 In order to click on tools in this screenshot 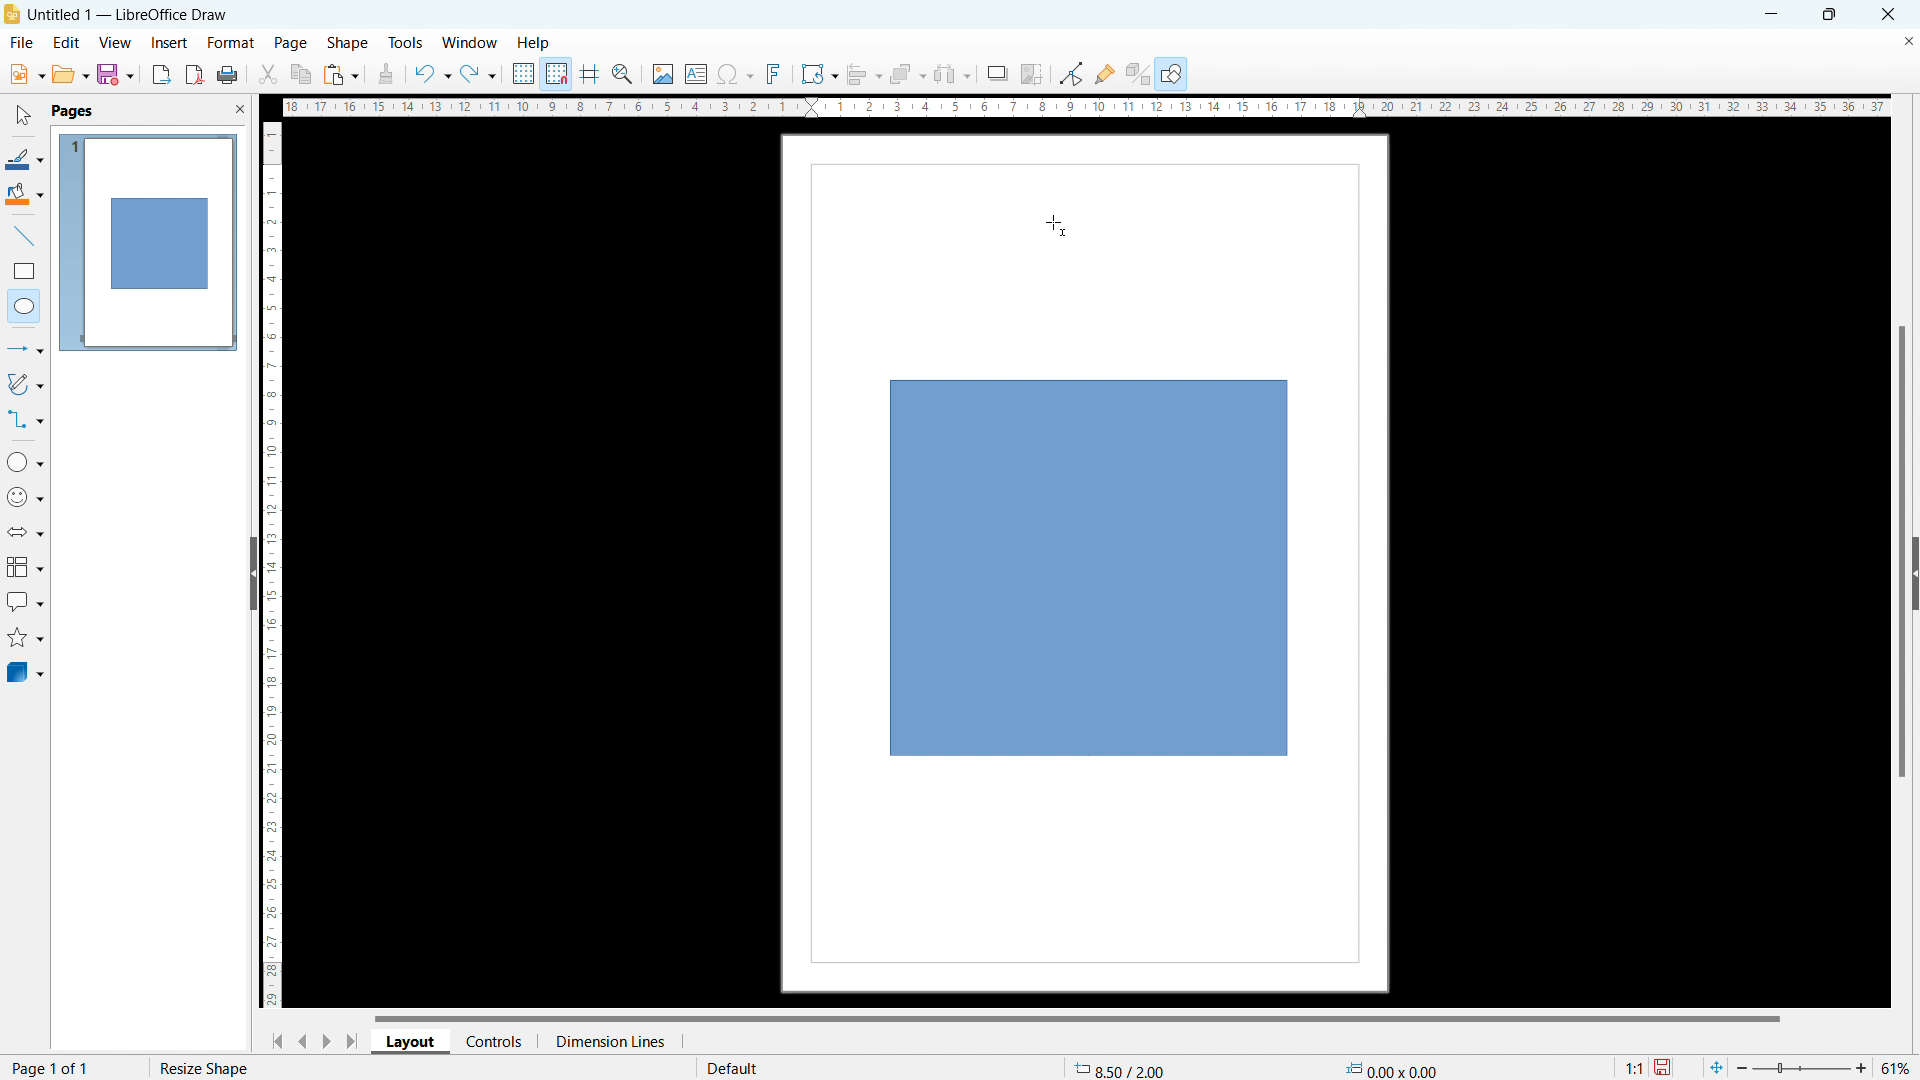, I will do `click(407, 42)`.